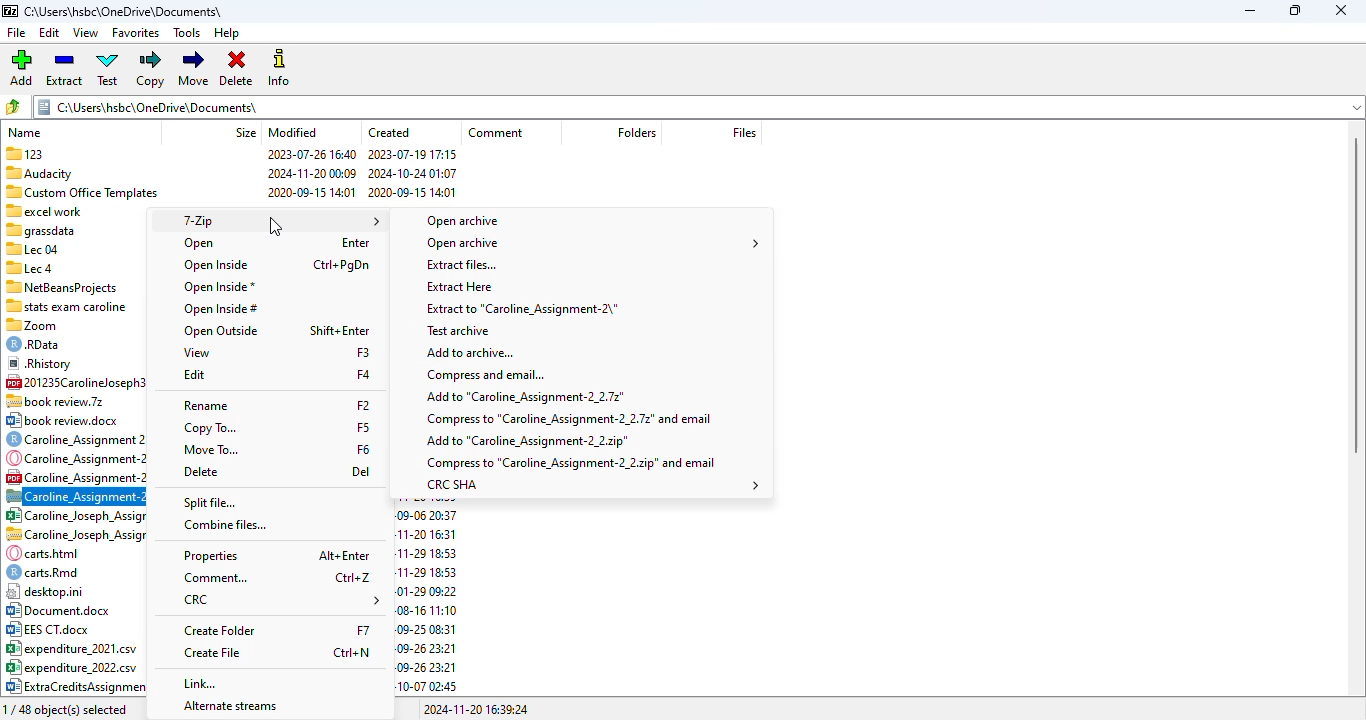 The width and height of the screenshot is (1366, 720). Describe the element at coordinates (76, 477) in the screenshot. I see `&& Caroline Assignment-2.... 196542 2023-10-06 15:41 2023-10-06 15:41` at that location.